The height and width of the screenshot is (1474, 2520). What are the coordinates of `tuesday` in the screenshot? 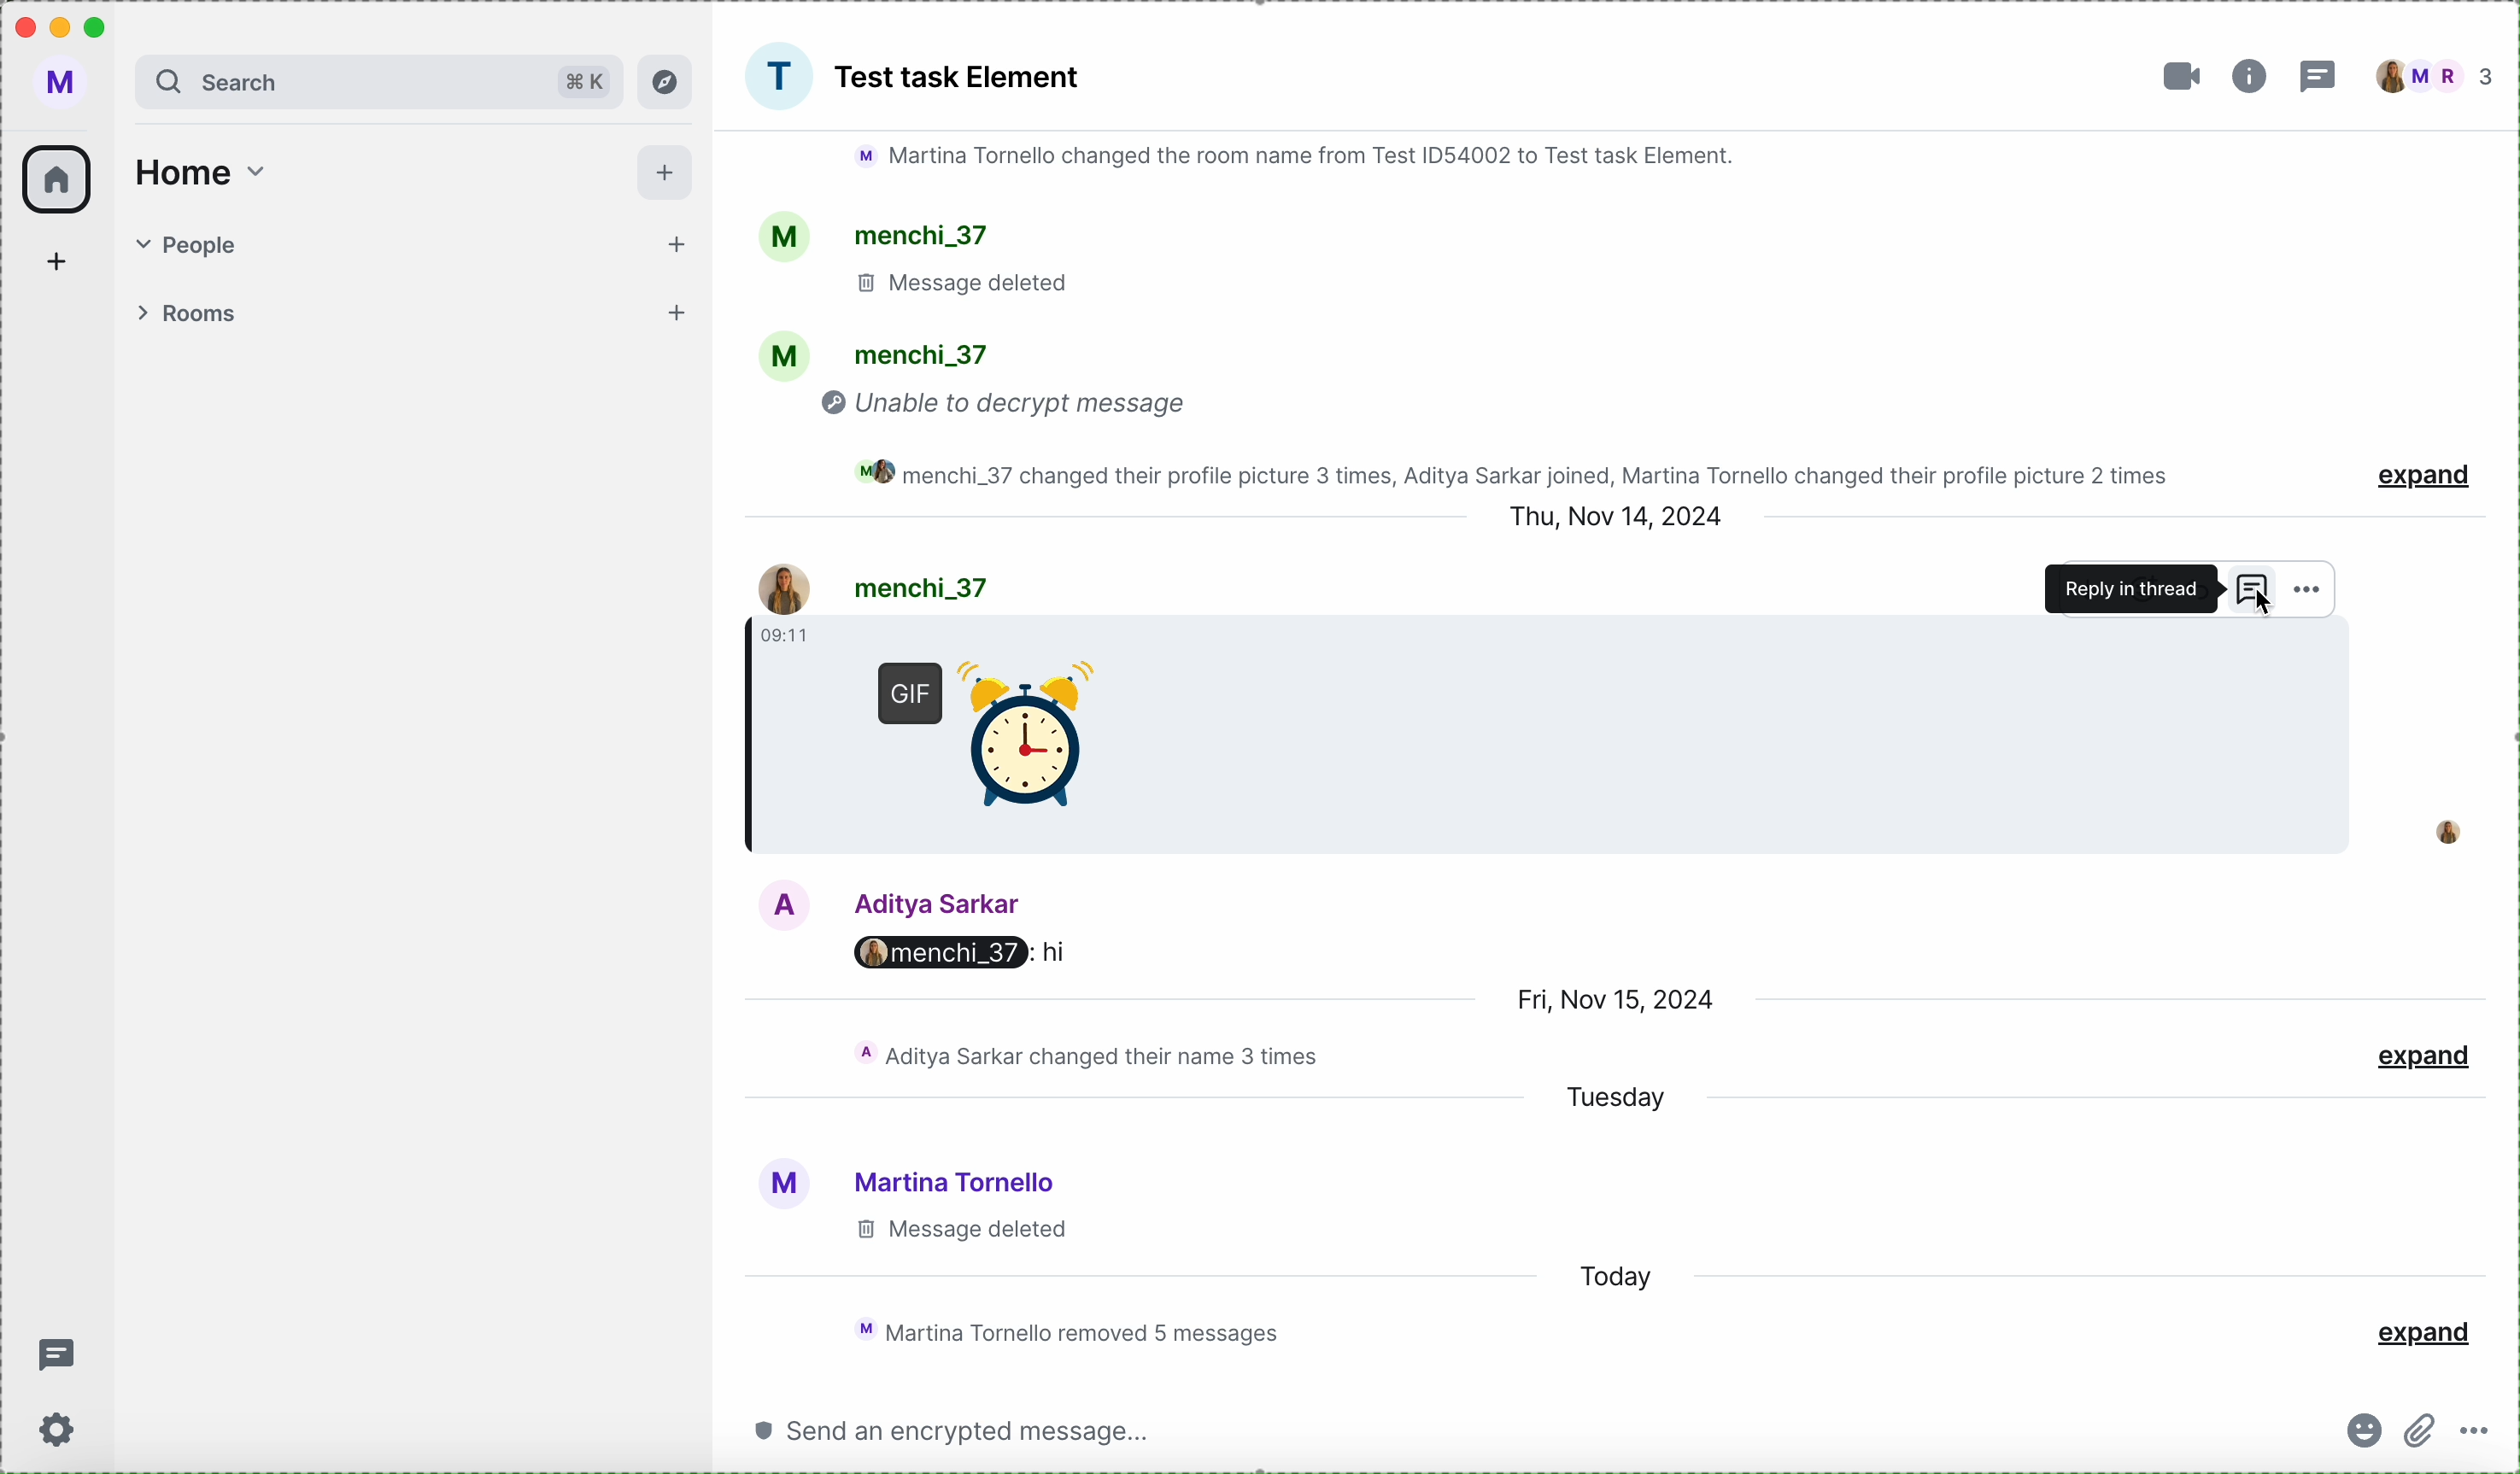 It's located at (1617, 1098).